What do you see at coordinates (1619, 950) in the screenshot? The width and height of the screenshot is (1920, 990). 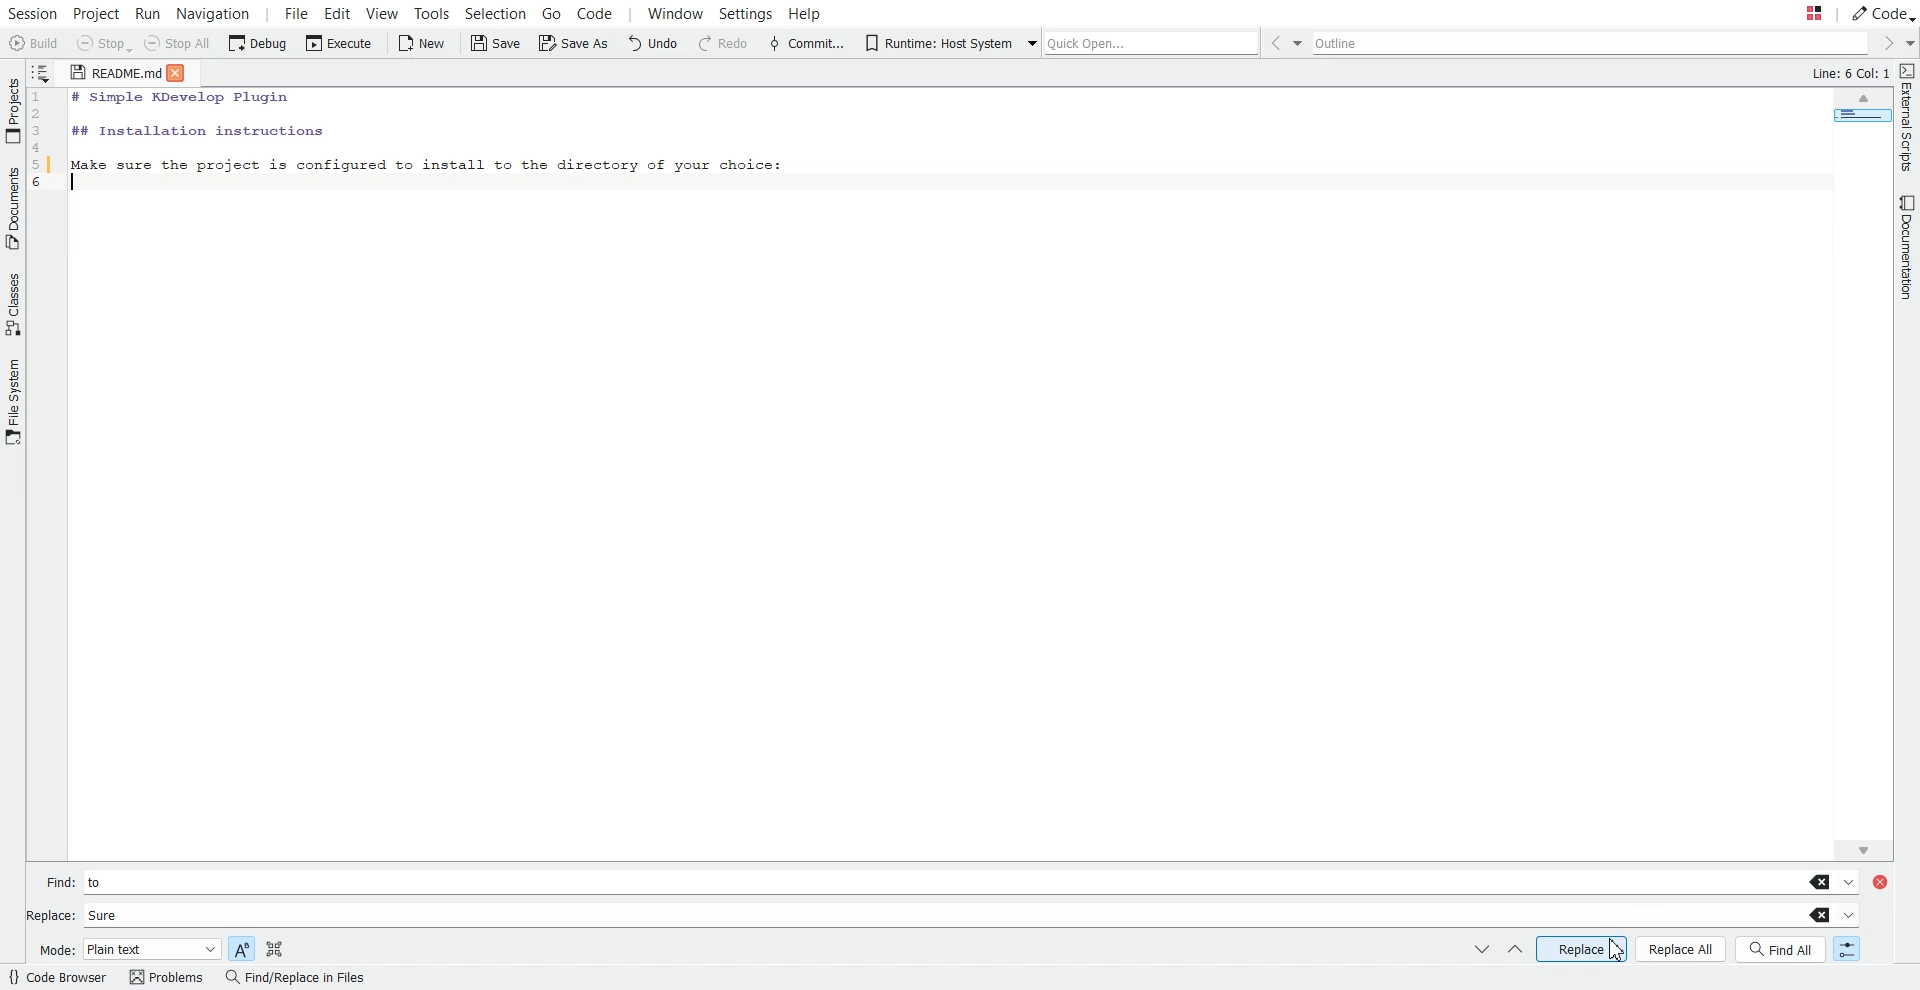 I see `Pointer` at bounding box center [1619, 950].